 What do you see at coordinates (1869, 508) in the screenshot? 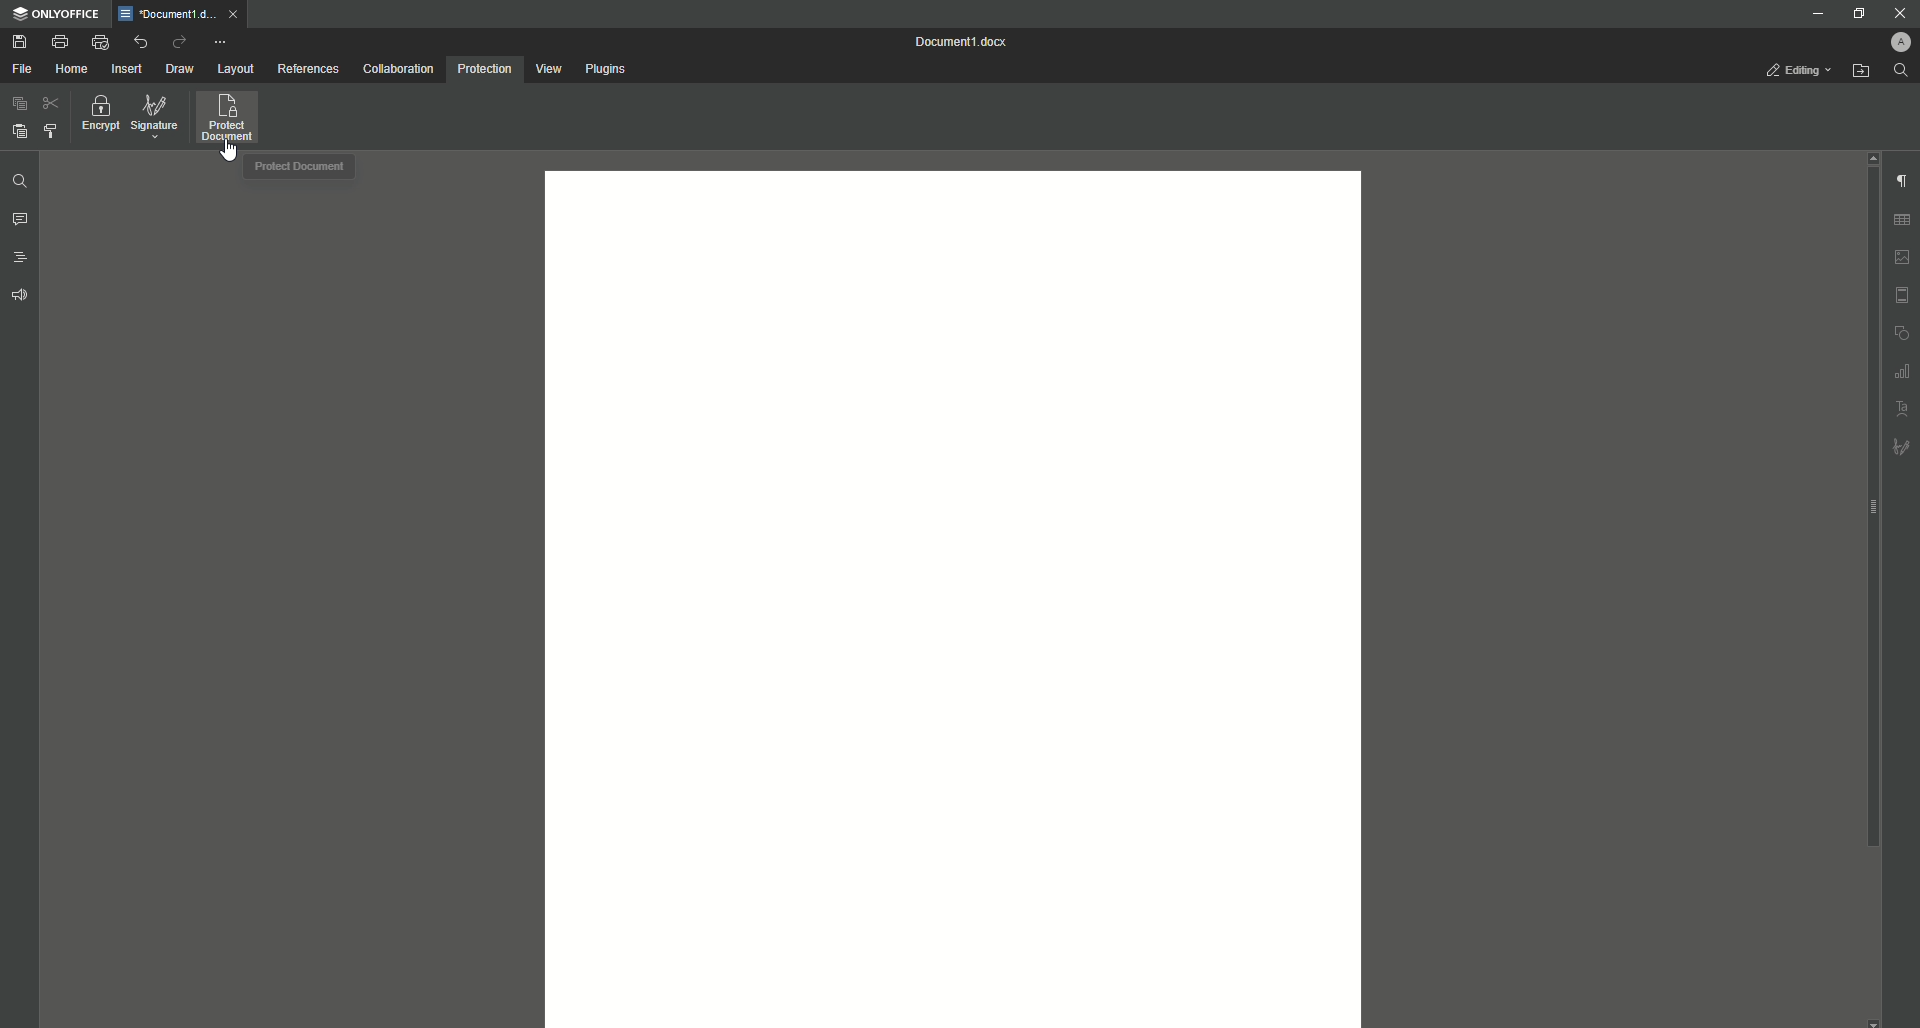
I see `scroll bar` at bounding box center [1869, 508].